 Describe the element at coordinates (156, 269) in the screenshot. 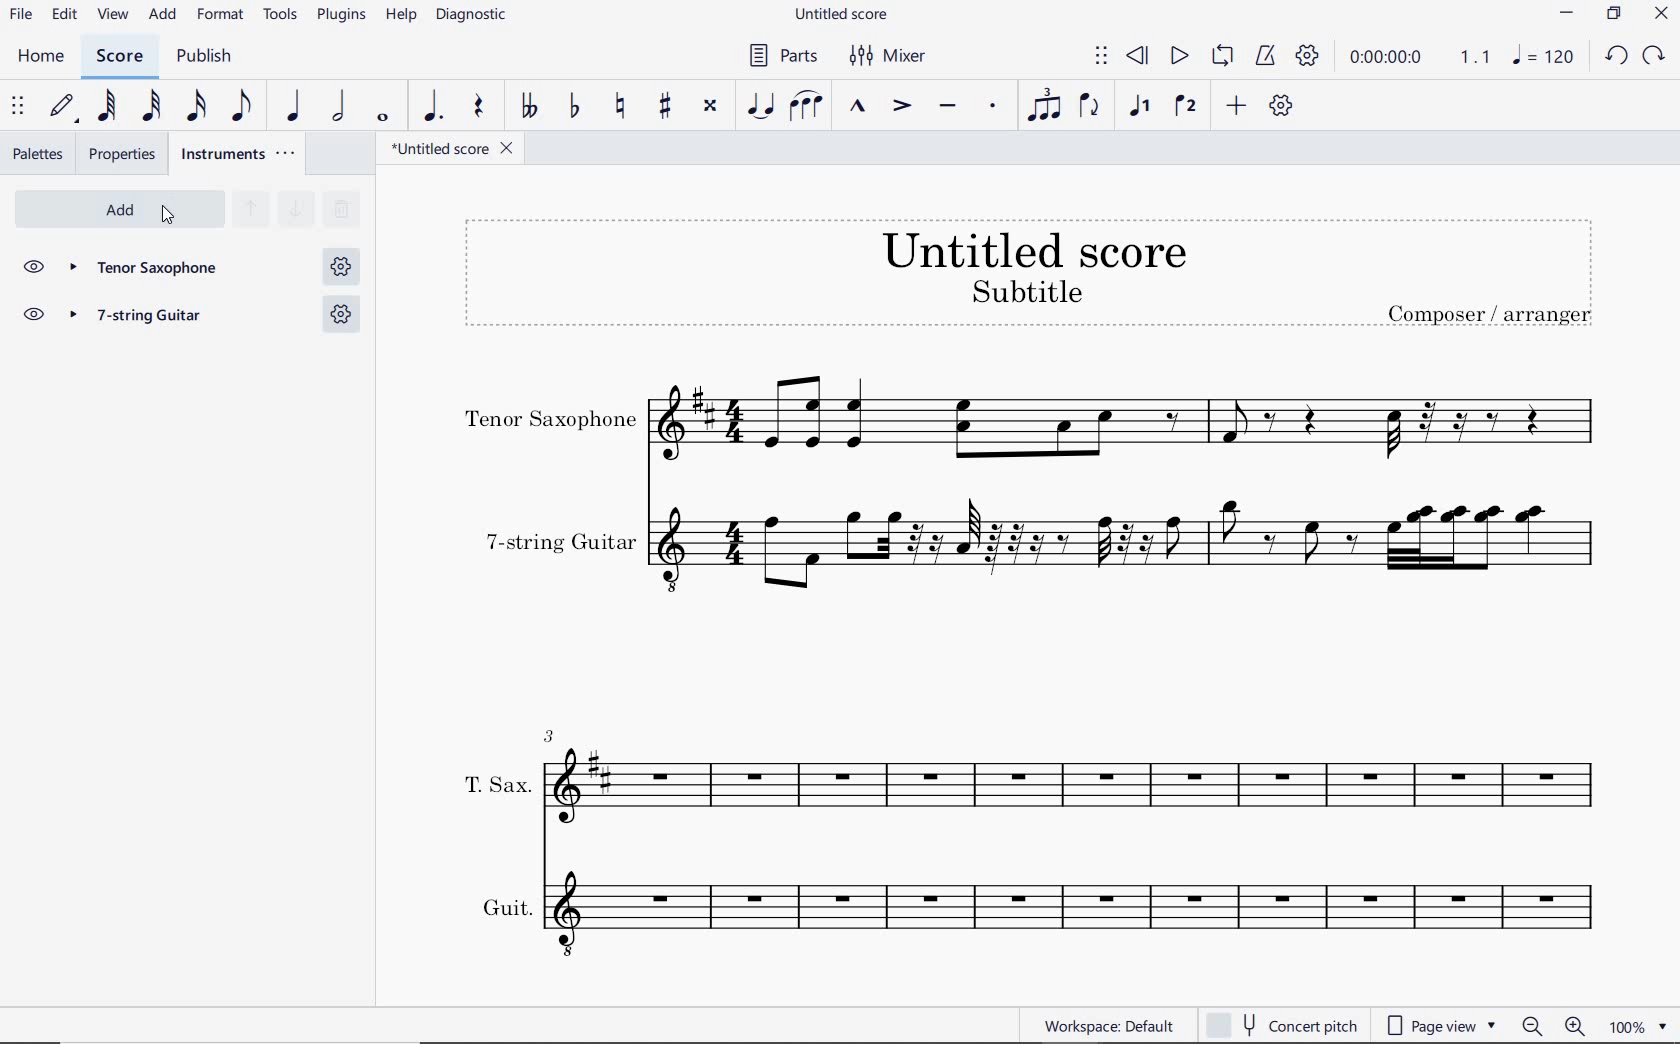

I see `Tenor saxophone` at that location.